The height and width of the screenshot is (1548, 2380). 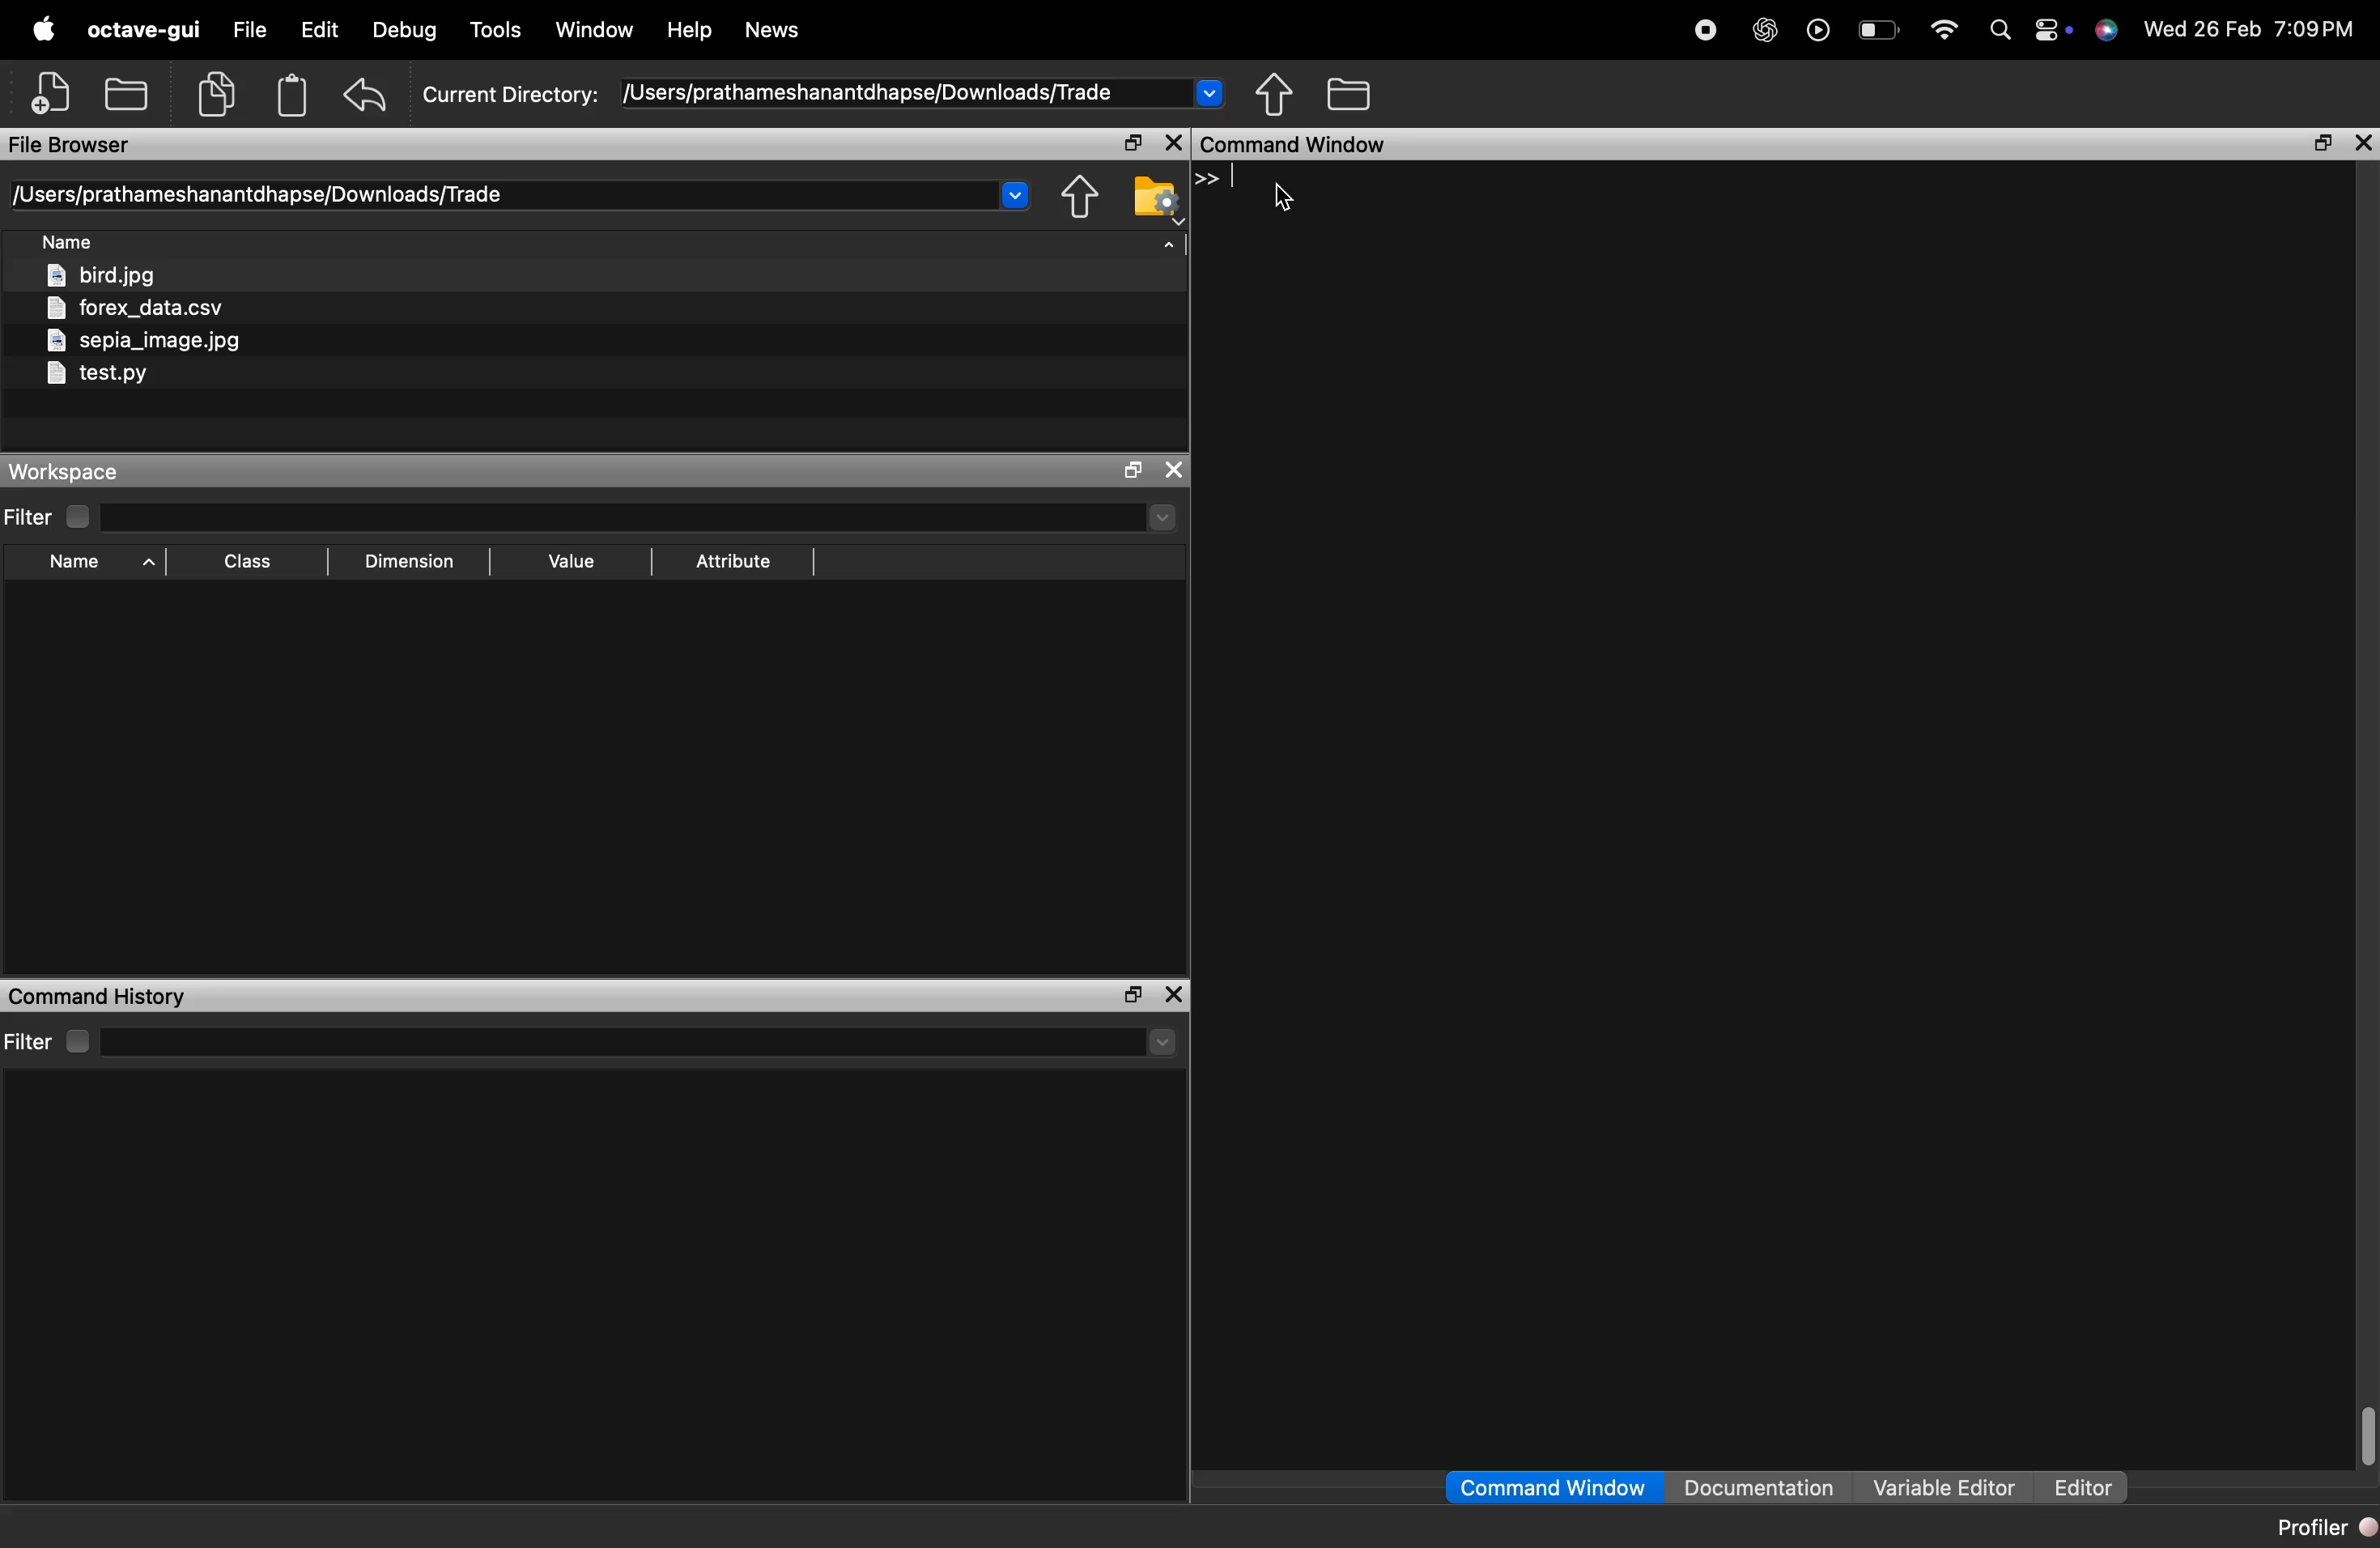 I want to click on action center, so click(x=2058, y=33).